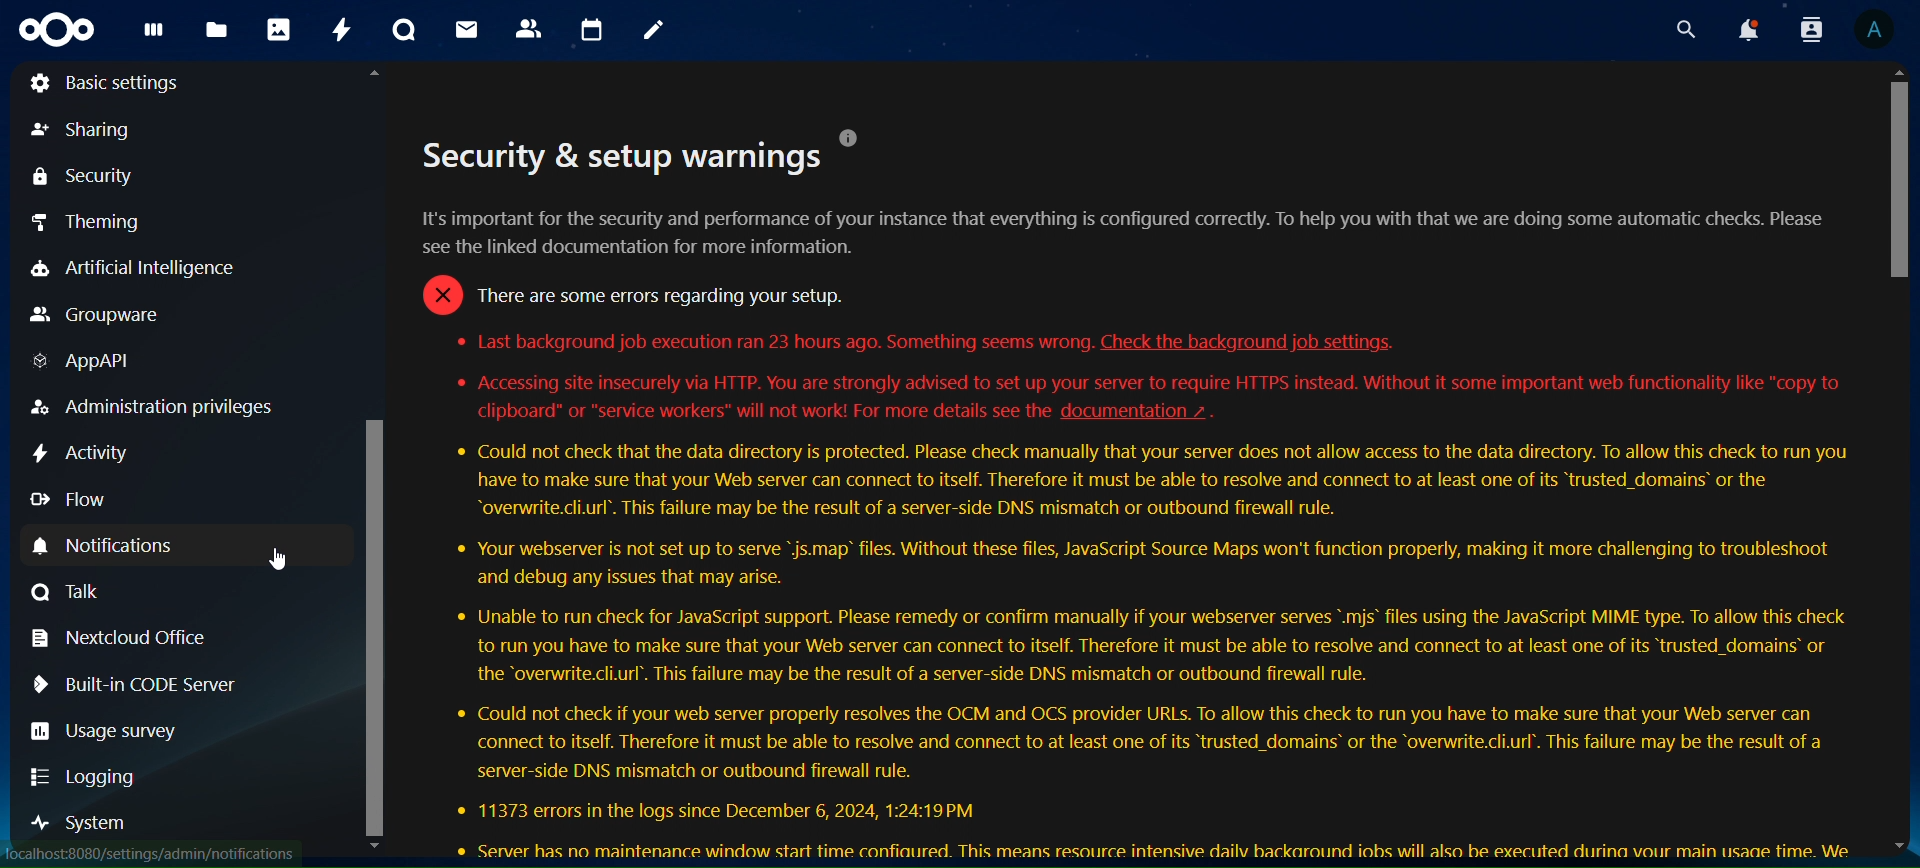 Image resolution: width=1920 pixels, height=868 pixels. Describe the element at coordinates (126, 545) in the screenshot. I see `notifications` at that location.